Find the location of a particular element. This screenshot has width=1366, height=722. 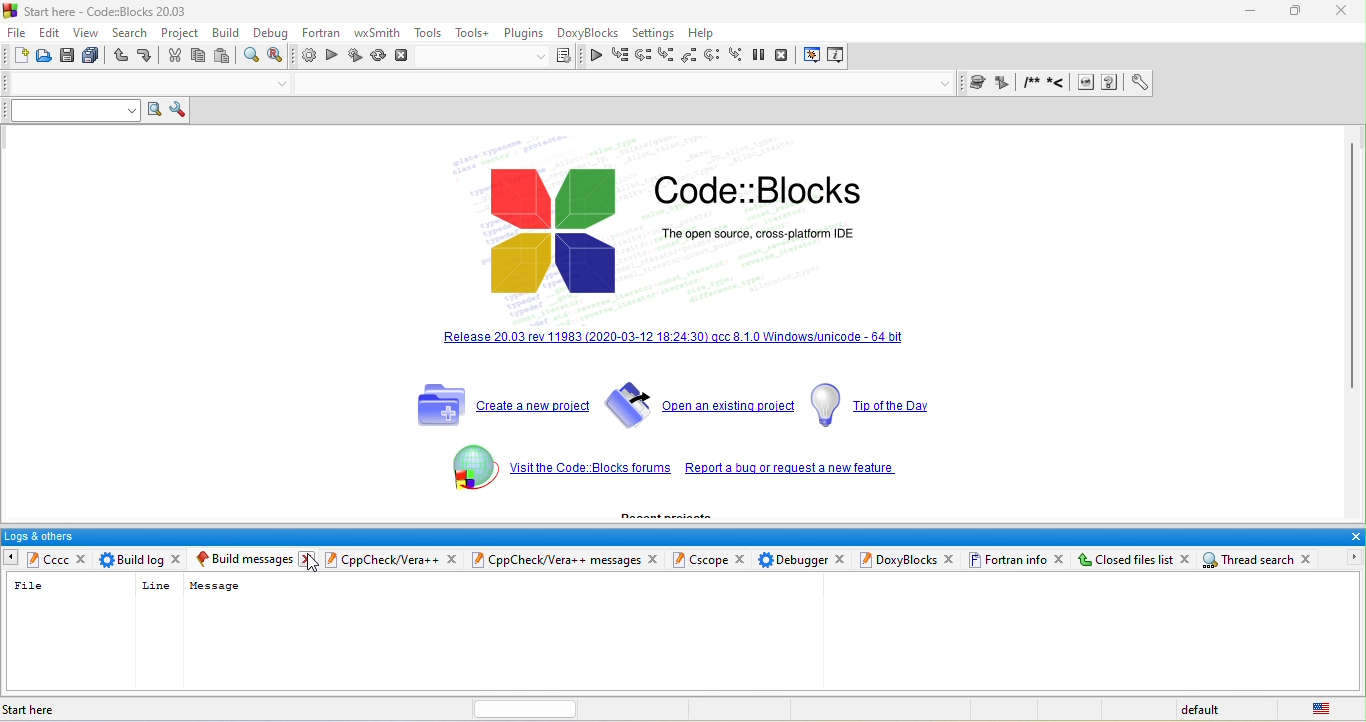

cut is located at coordinates (175, 57).